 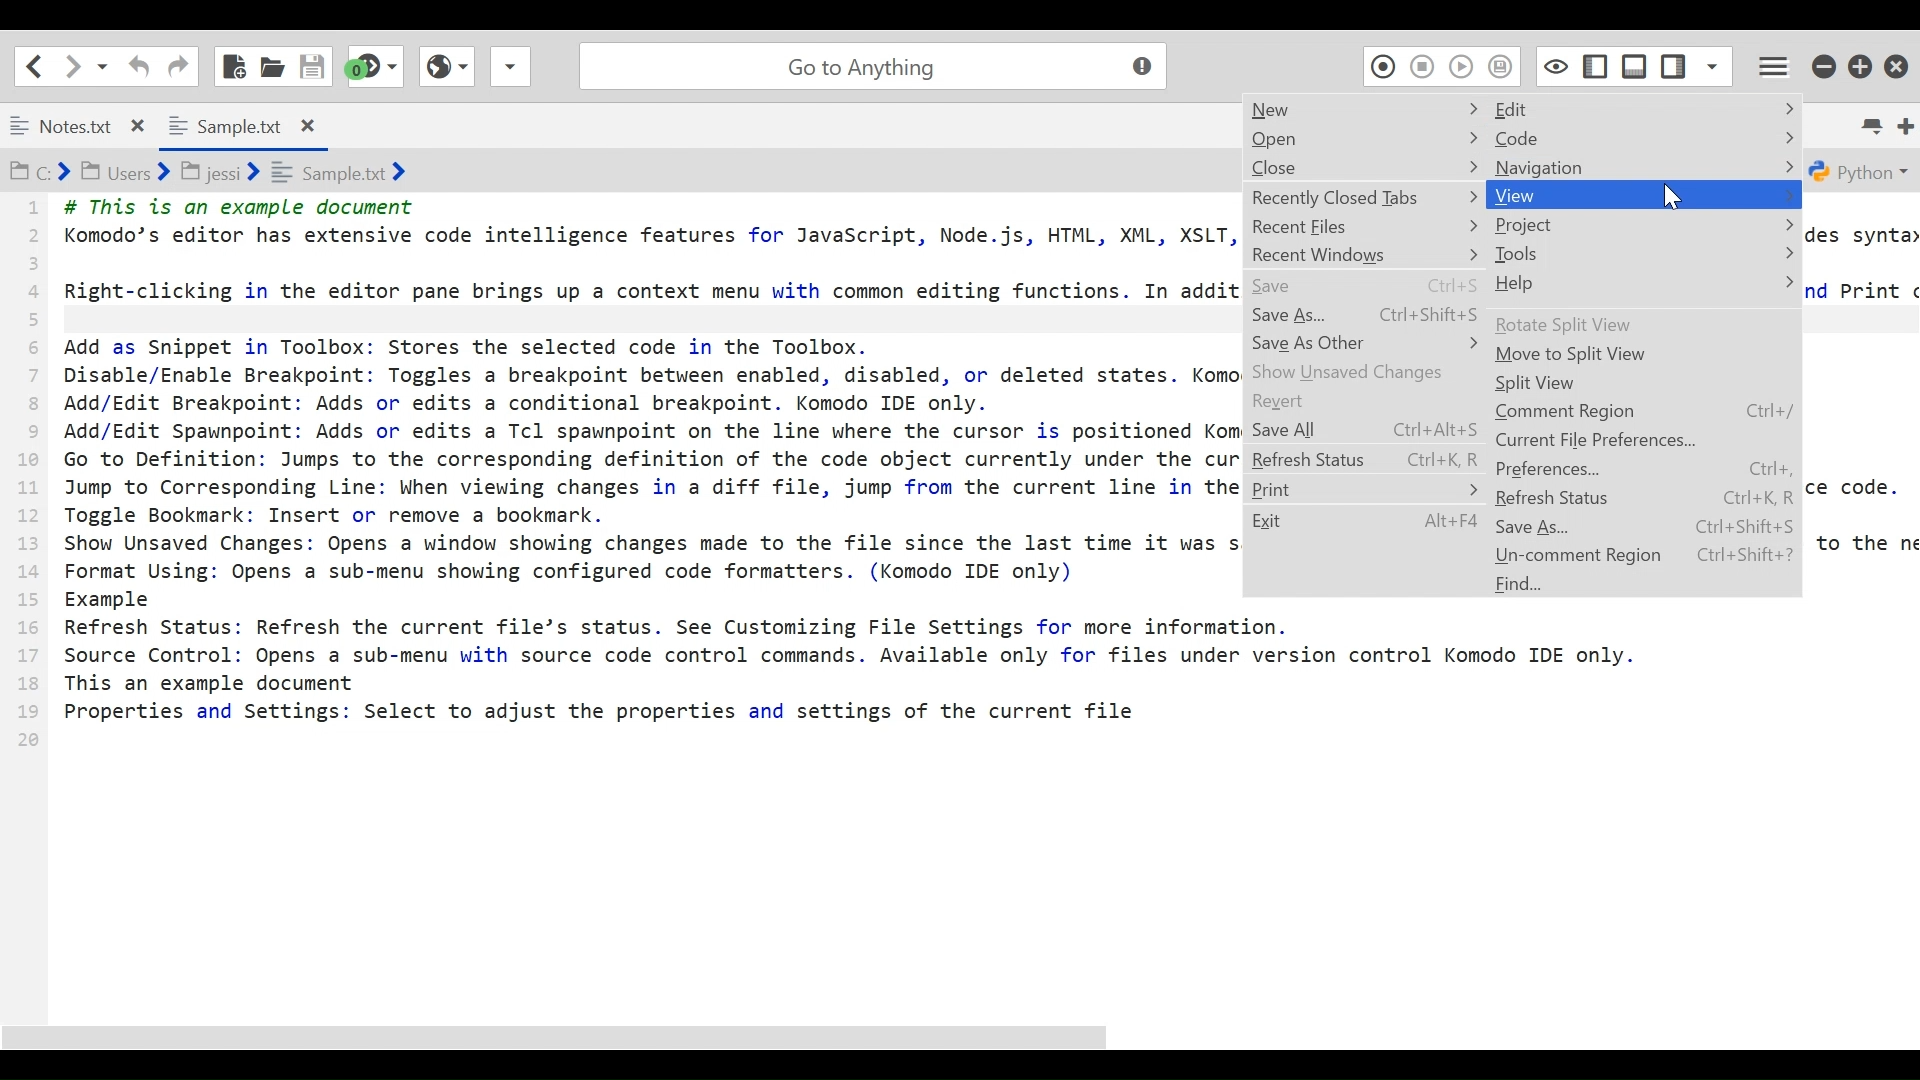 What do you see at coordinates (878, 66) in the screenshot?
I see `Go to Anything` at bounding box center [878, 66].